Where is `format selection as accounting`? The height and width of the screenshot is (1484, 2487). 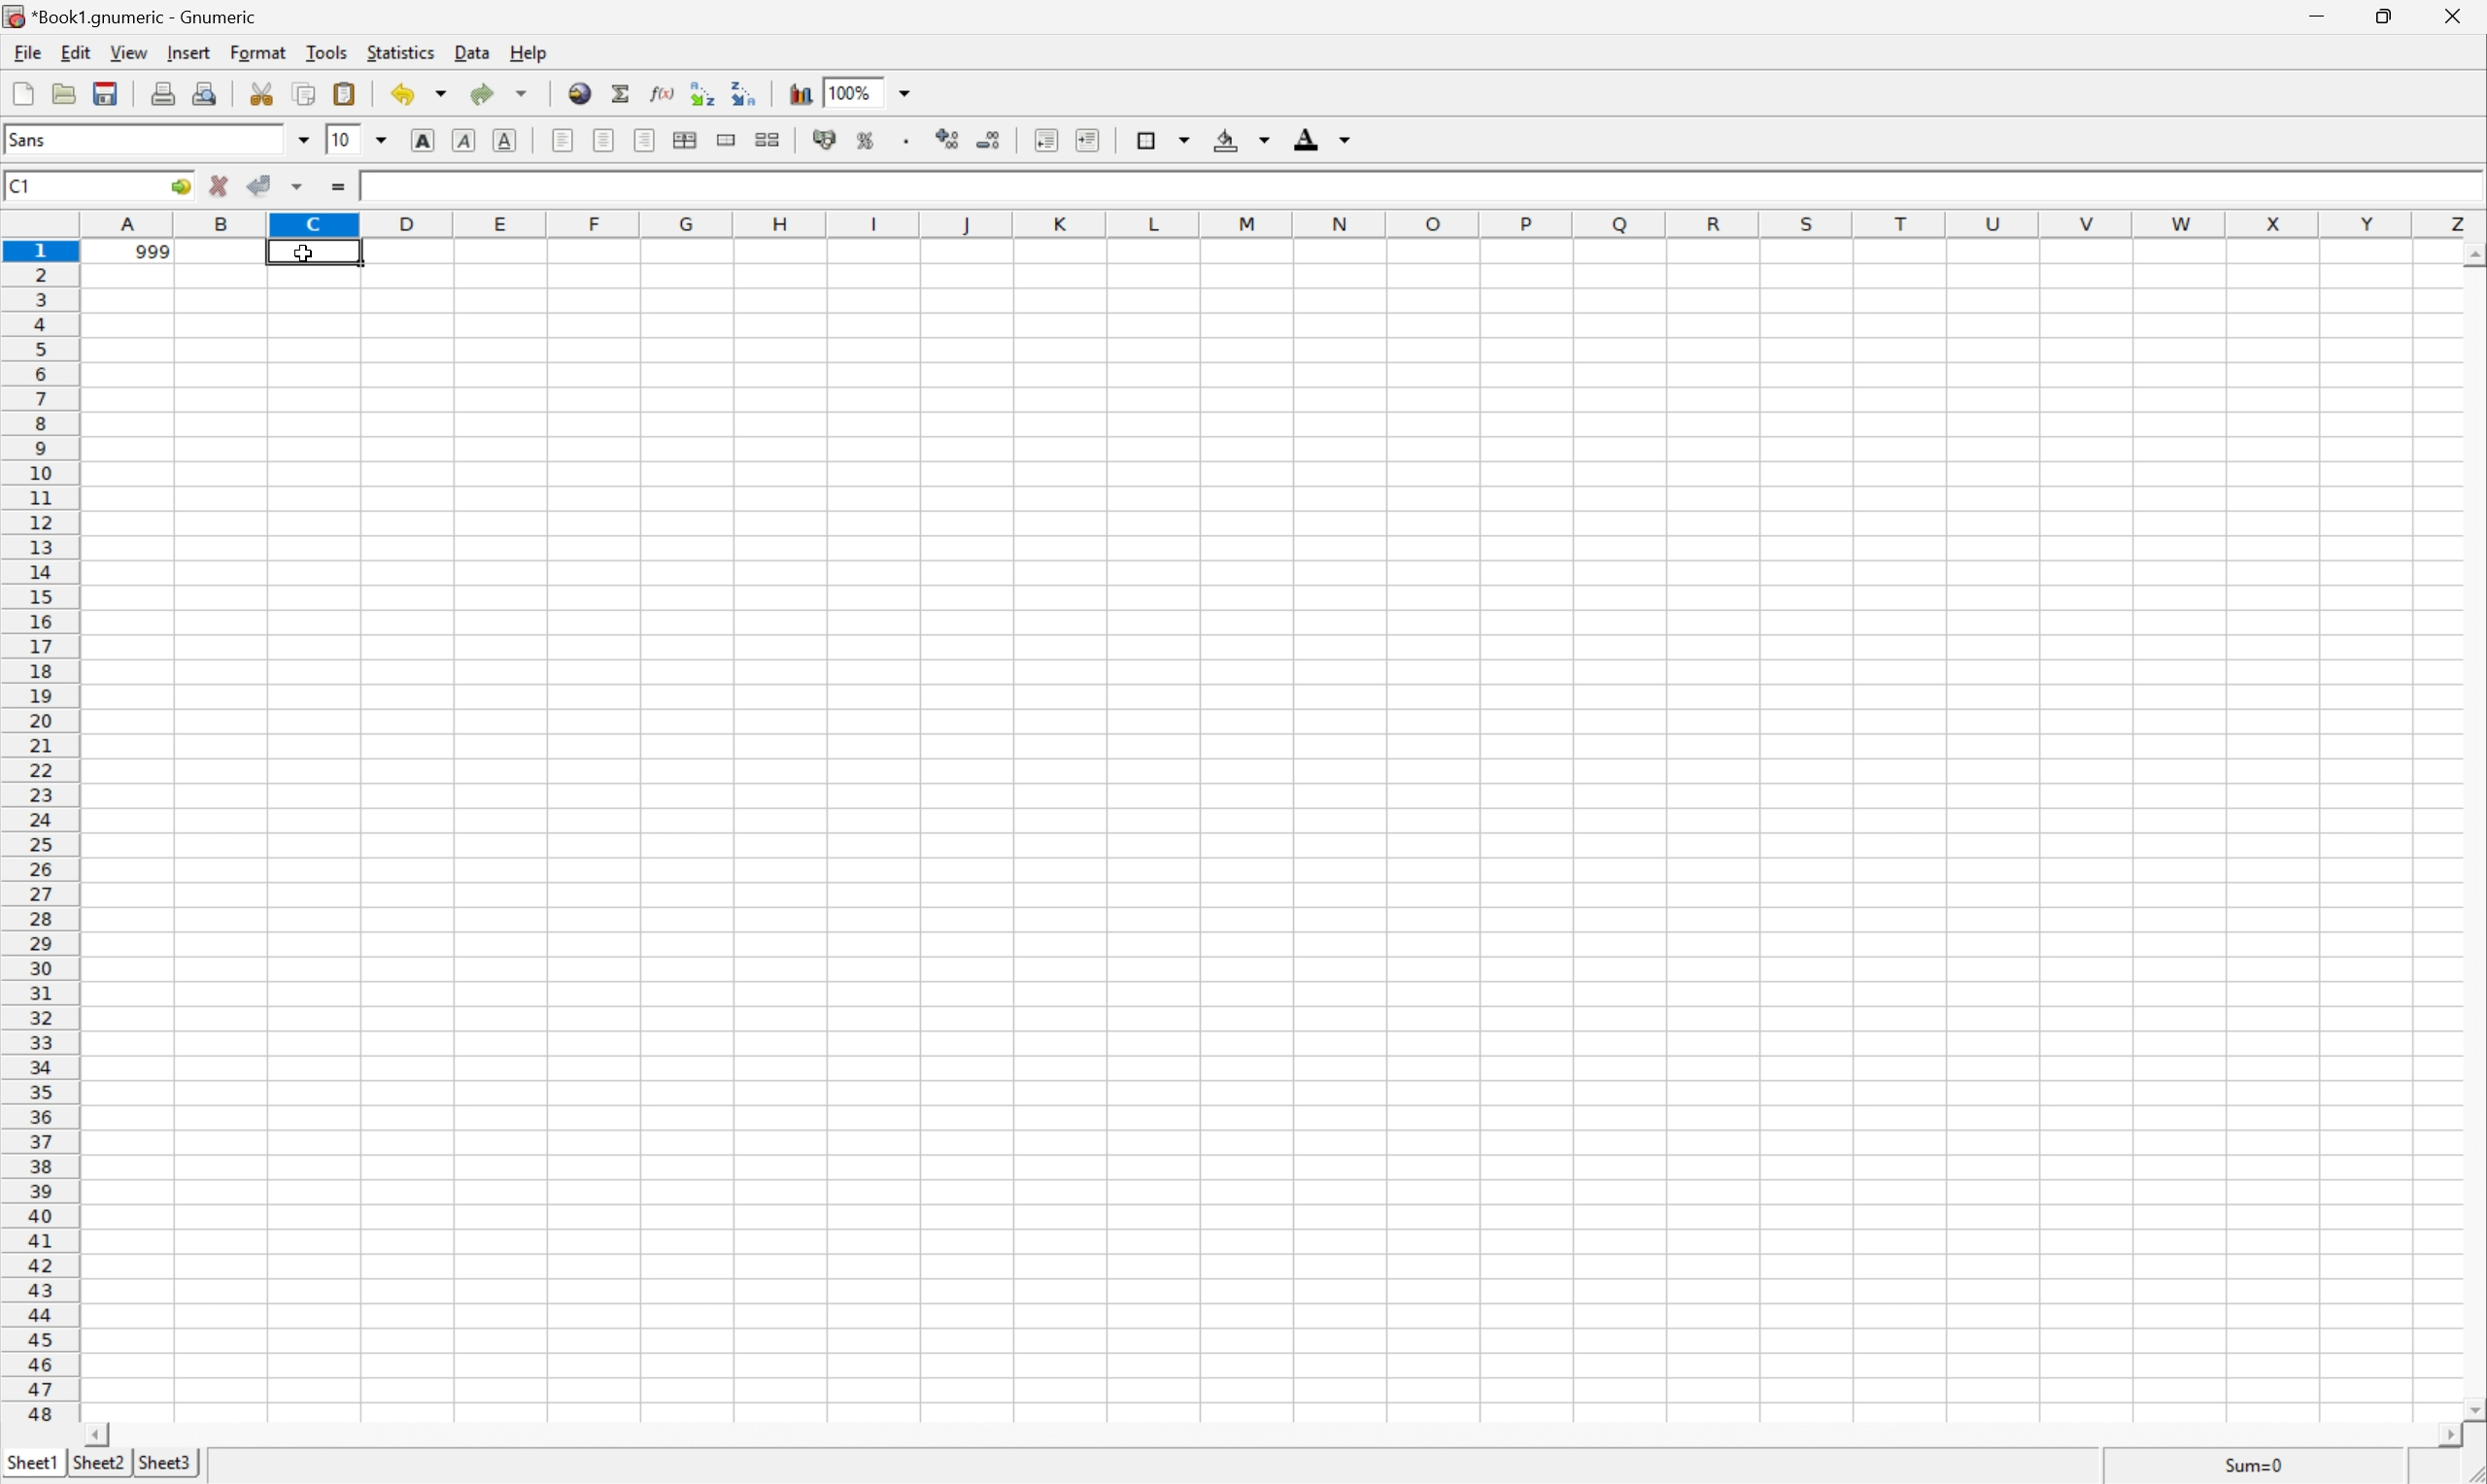
format selection as accounting is located at coordinates (827, 142).